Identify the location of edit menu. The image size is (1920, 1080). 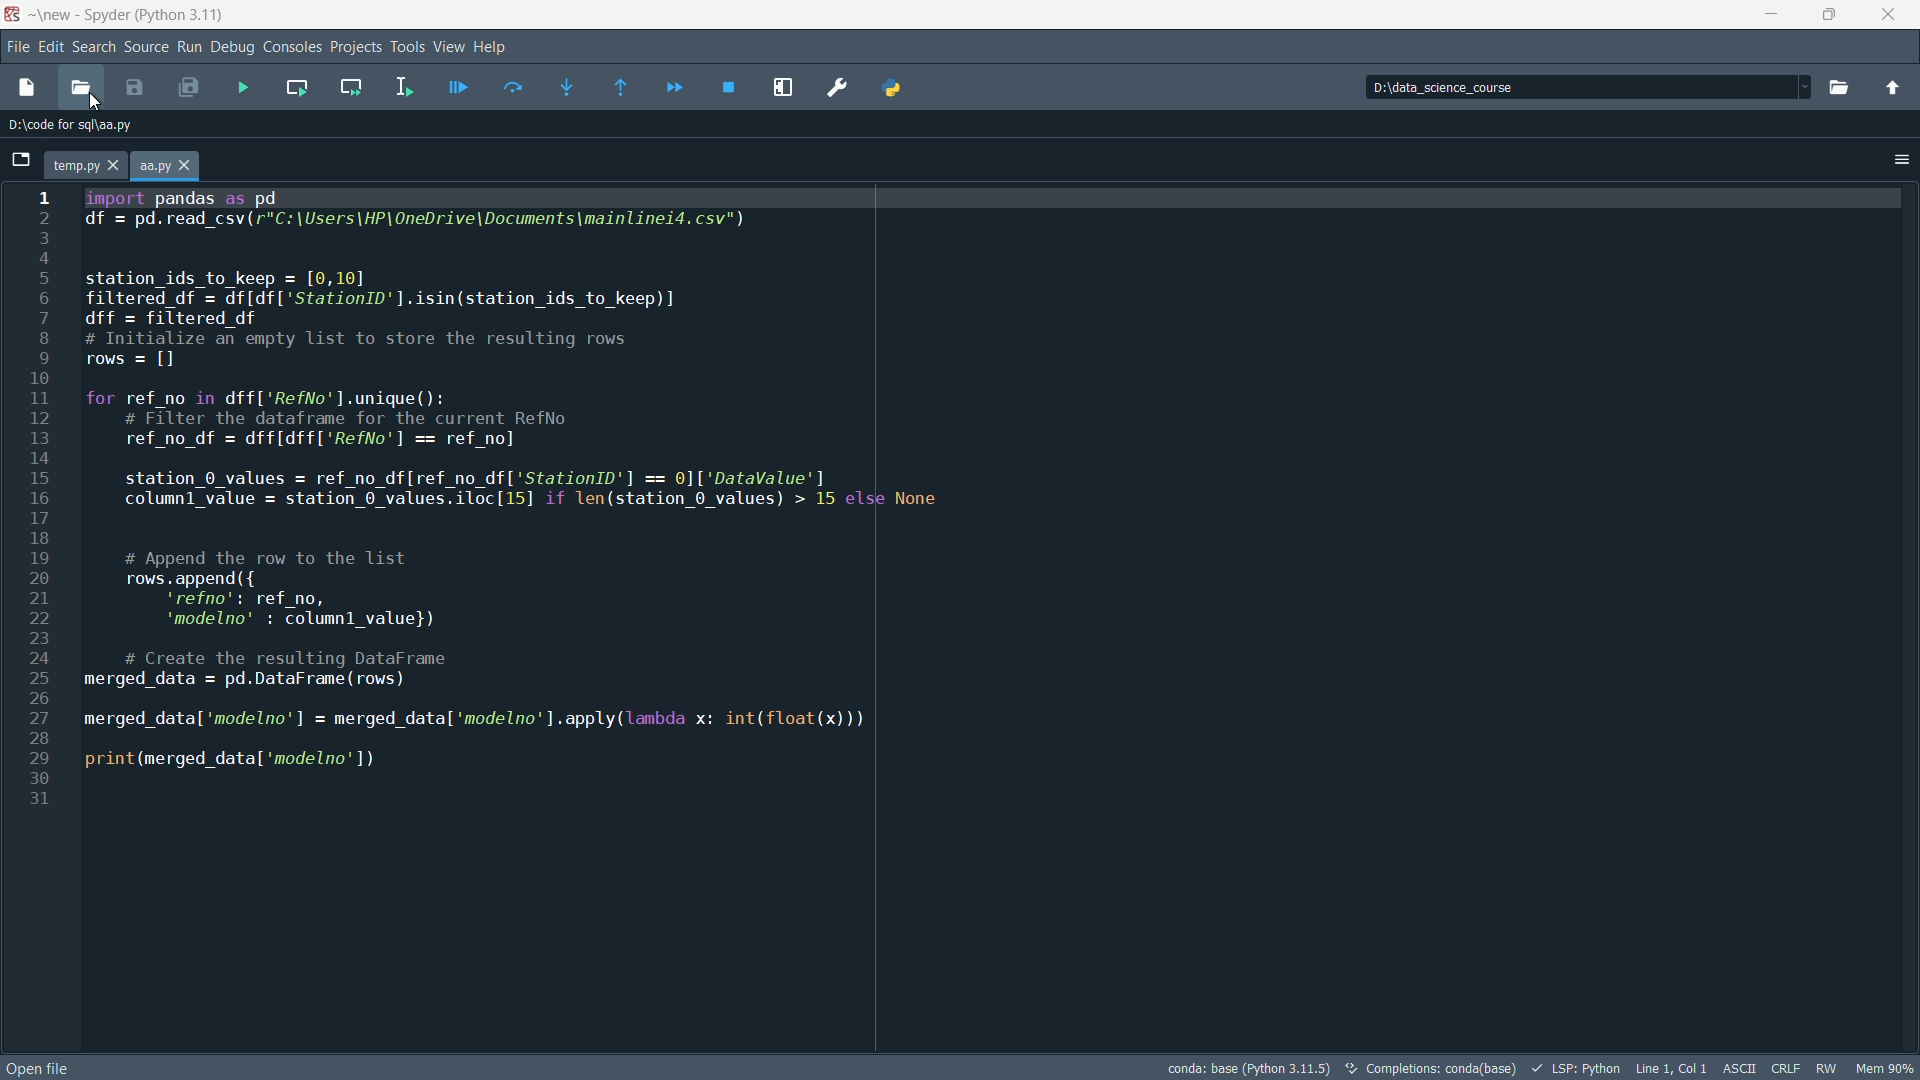
(50, 48).